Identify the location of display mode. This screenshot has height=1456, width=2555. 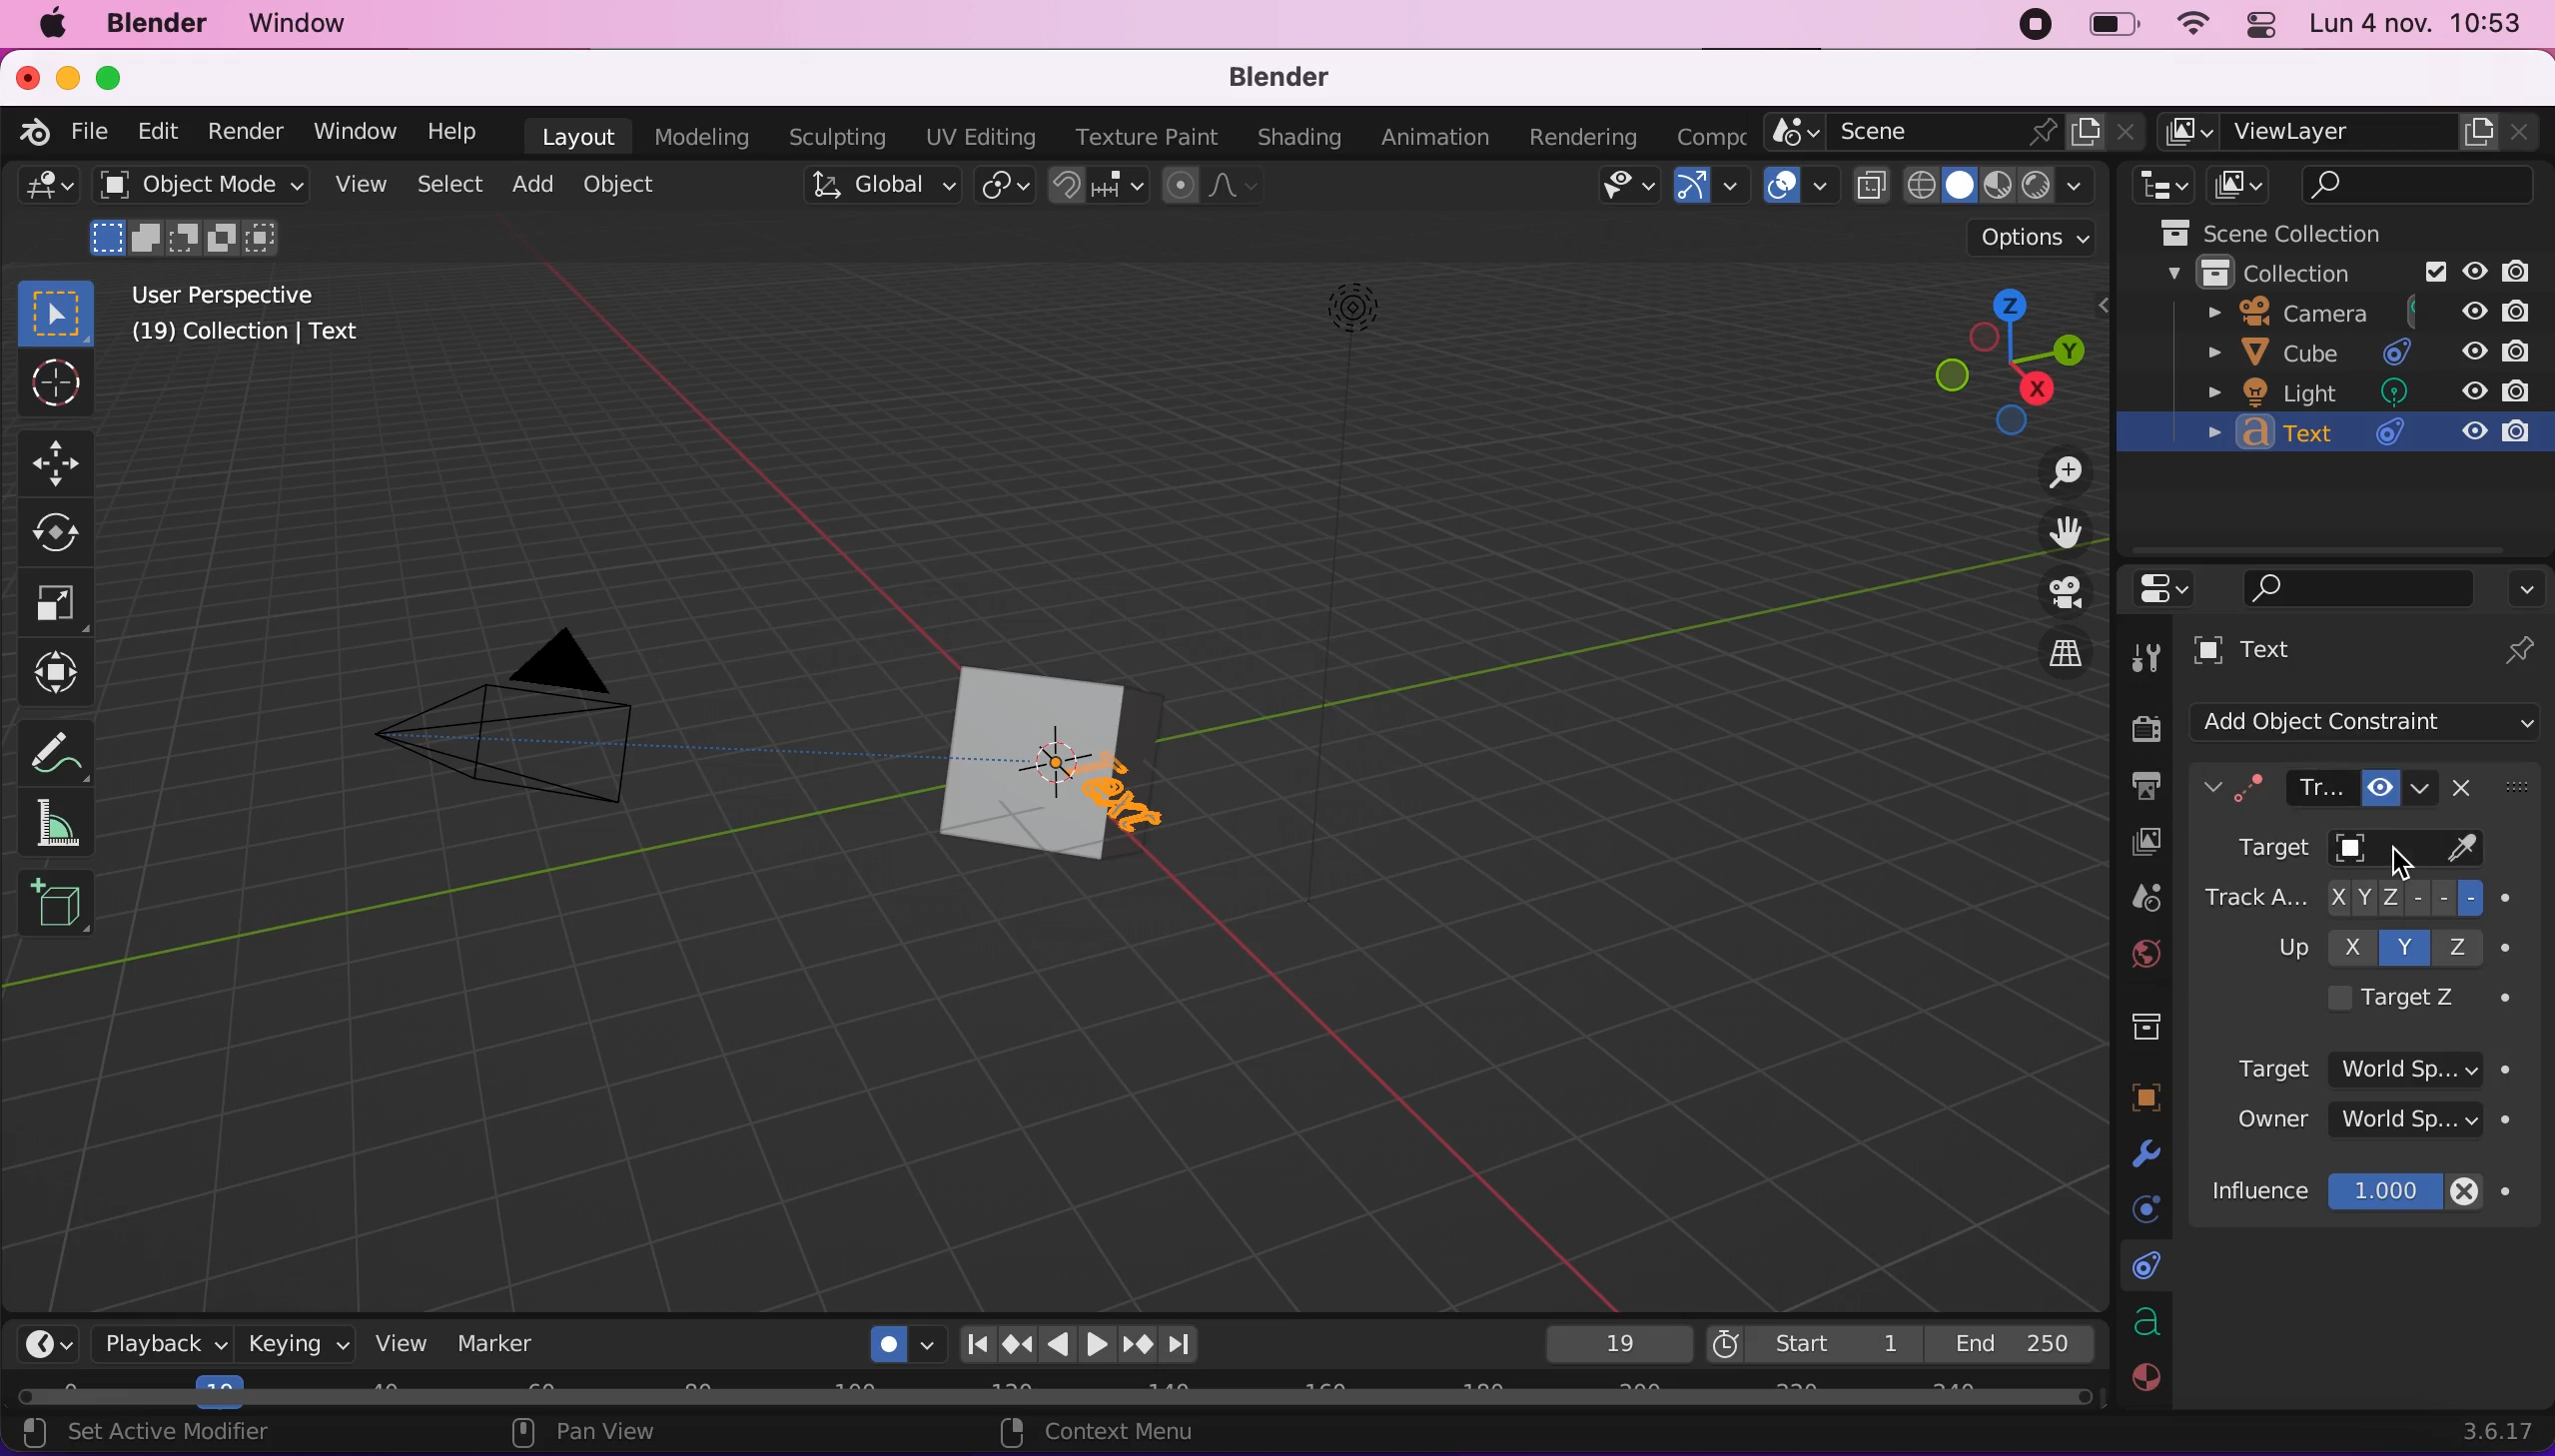
(2239, 185).